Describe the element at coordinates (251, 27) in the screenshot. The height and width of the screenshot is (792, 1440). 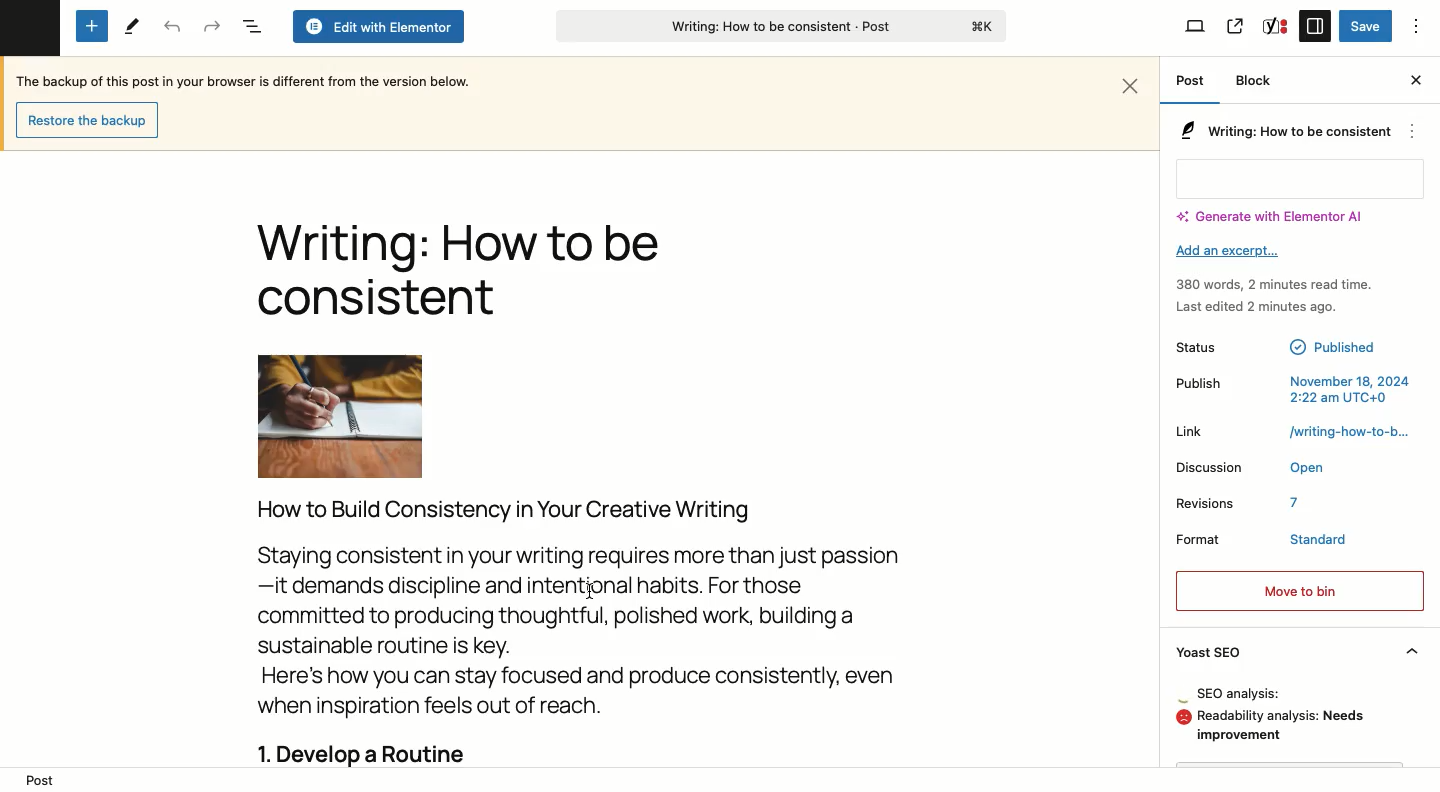
I see `Document overview` at that location.